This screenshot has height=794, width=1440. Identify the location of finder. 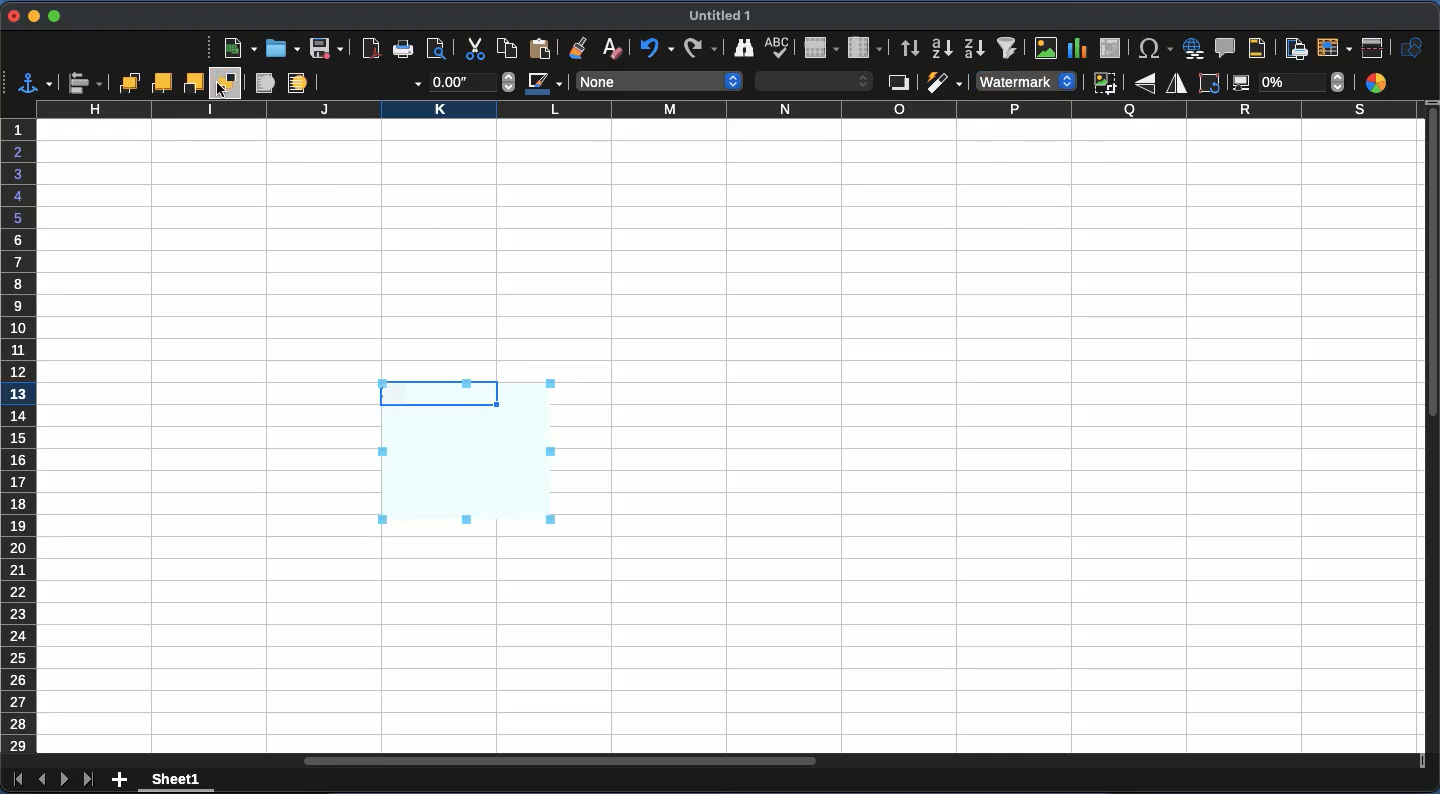
(742, 47).